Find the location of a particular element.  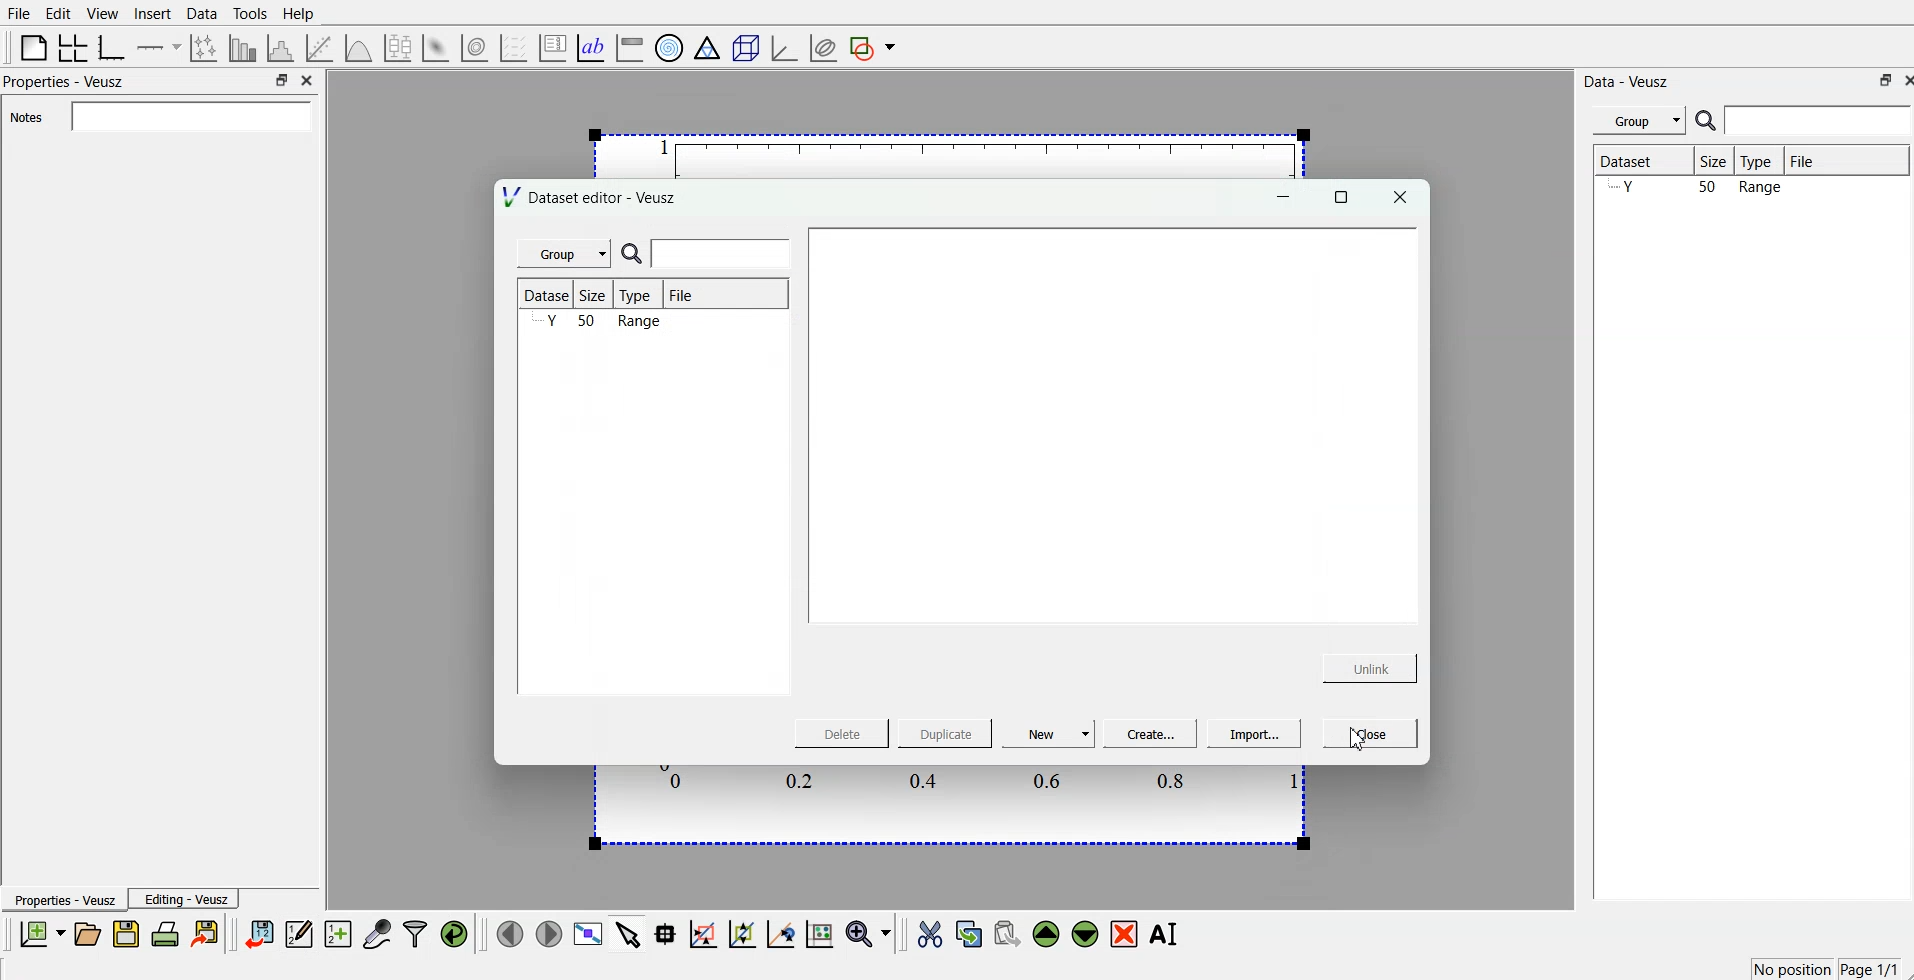

import data points is located at coordinates (260, 935).